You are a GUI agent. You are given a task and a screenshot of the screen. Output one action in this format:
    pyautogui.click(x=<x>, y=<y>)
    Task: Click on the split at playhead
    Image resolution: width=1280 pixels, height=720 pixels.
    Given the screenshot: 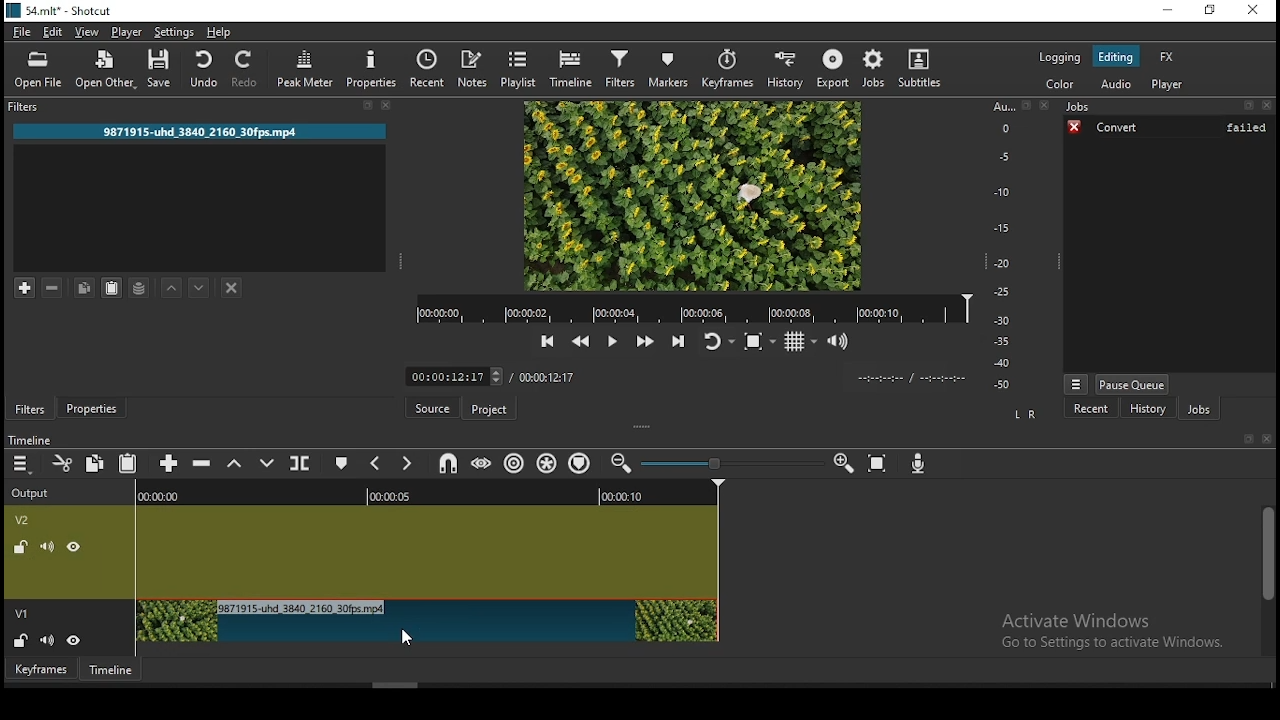 What is the action you would take?
    pyautogui.click(x=302, y=462)
    